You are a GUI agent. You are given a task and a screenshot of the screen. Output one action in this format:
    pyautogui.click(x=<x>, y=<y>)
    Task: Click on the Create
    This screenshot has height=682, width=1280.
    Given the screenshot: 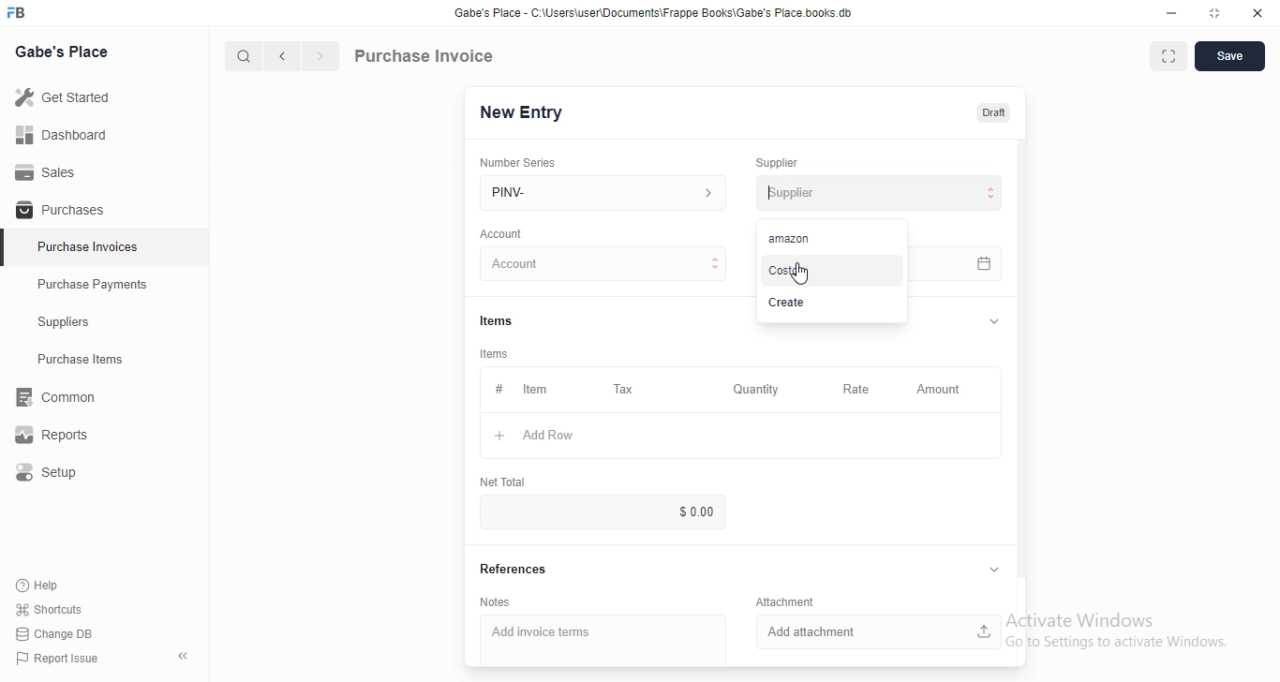 What is the action you would take?
    pyautogui.click(x=832, y=303)
    